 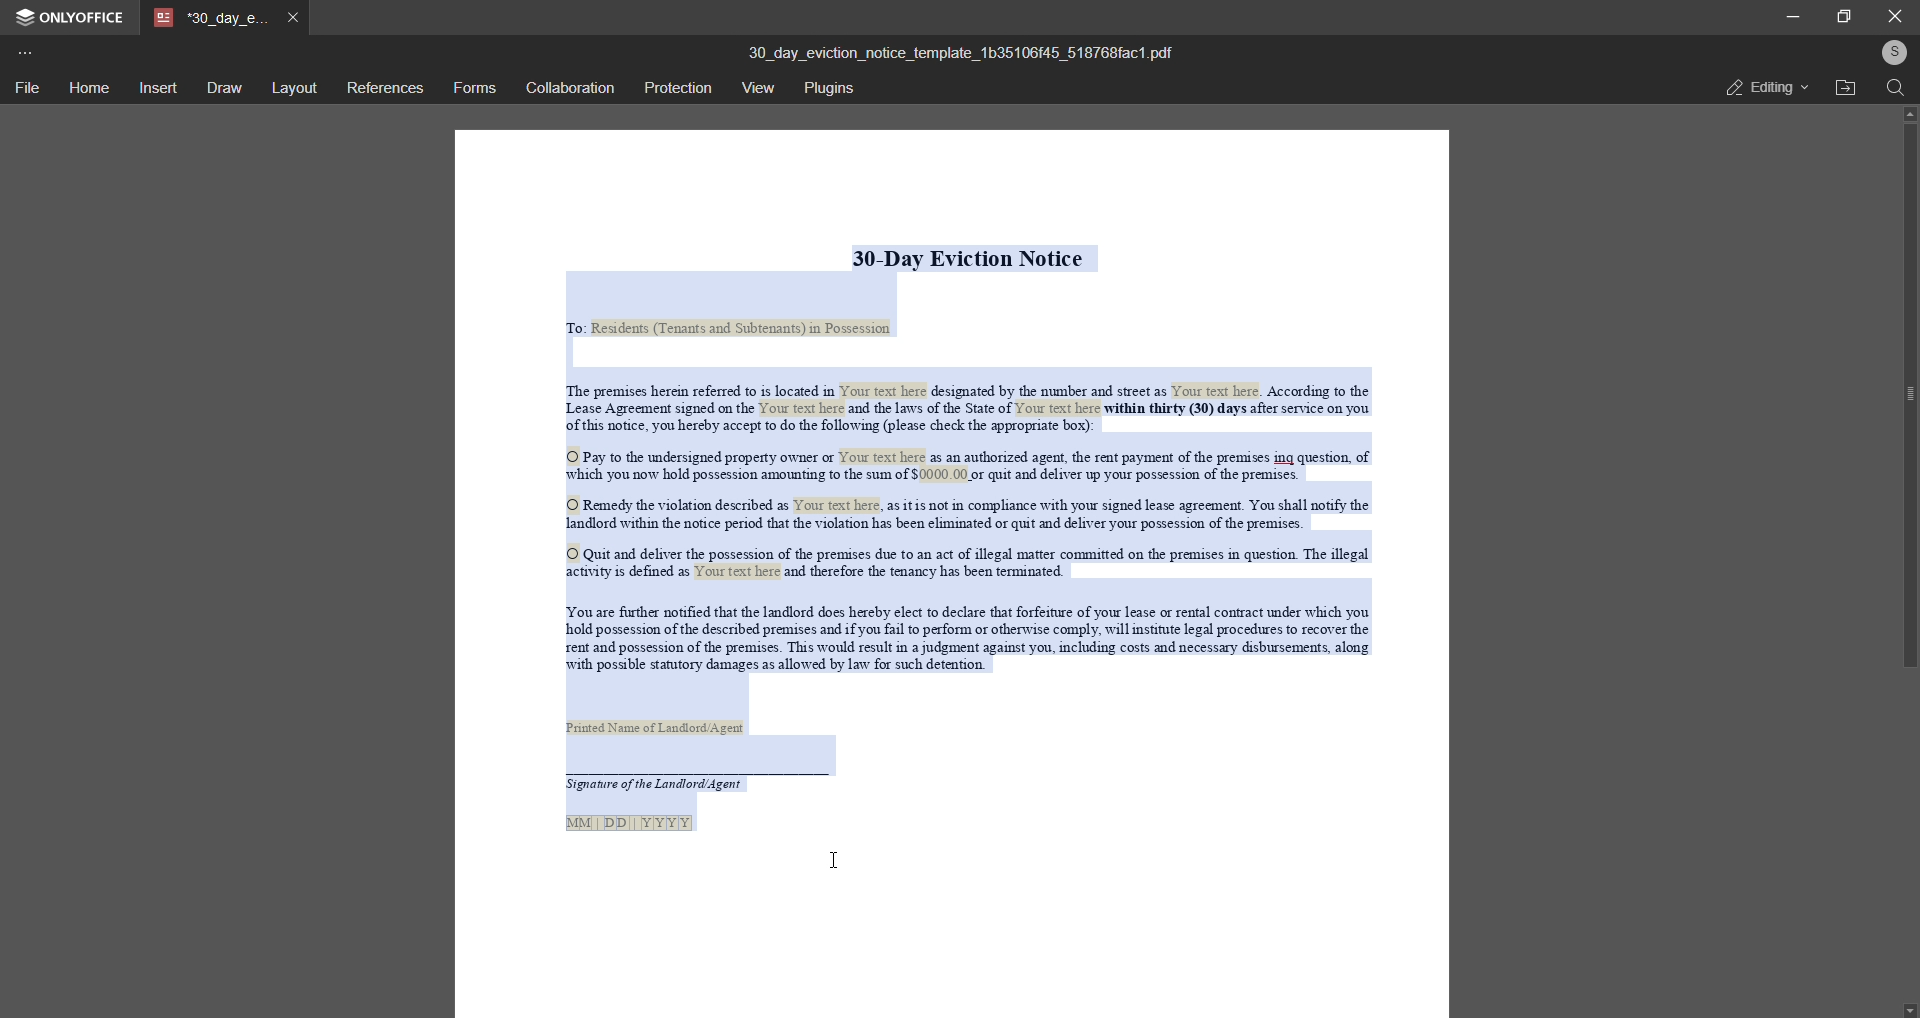 What do you see at coordinates (154, 89) in the screenshot?
I see `insert` at bounding box center [154, 89].